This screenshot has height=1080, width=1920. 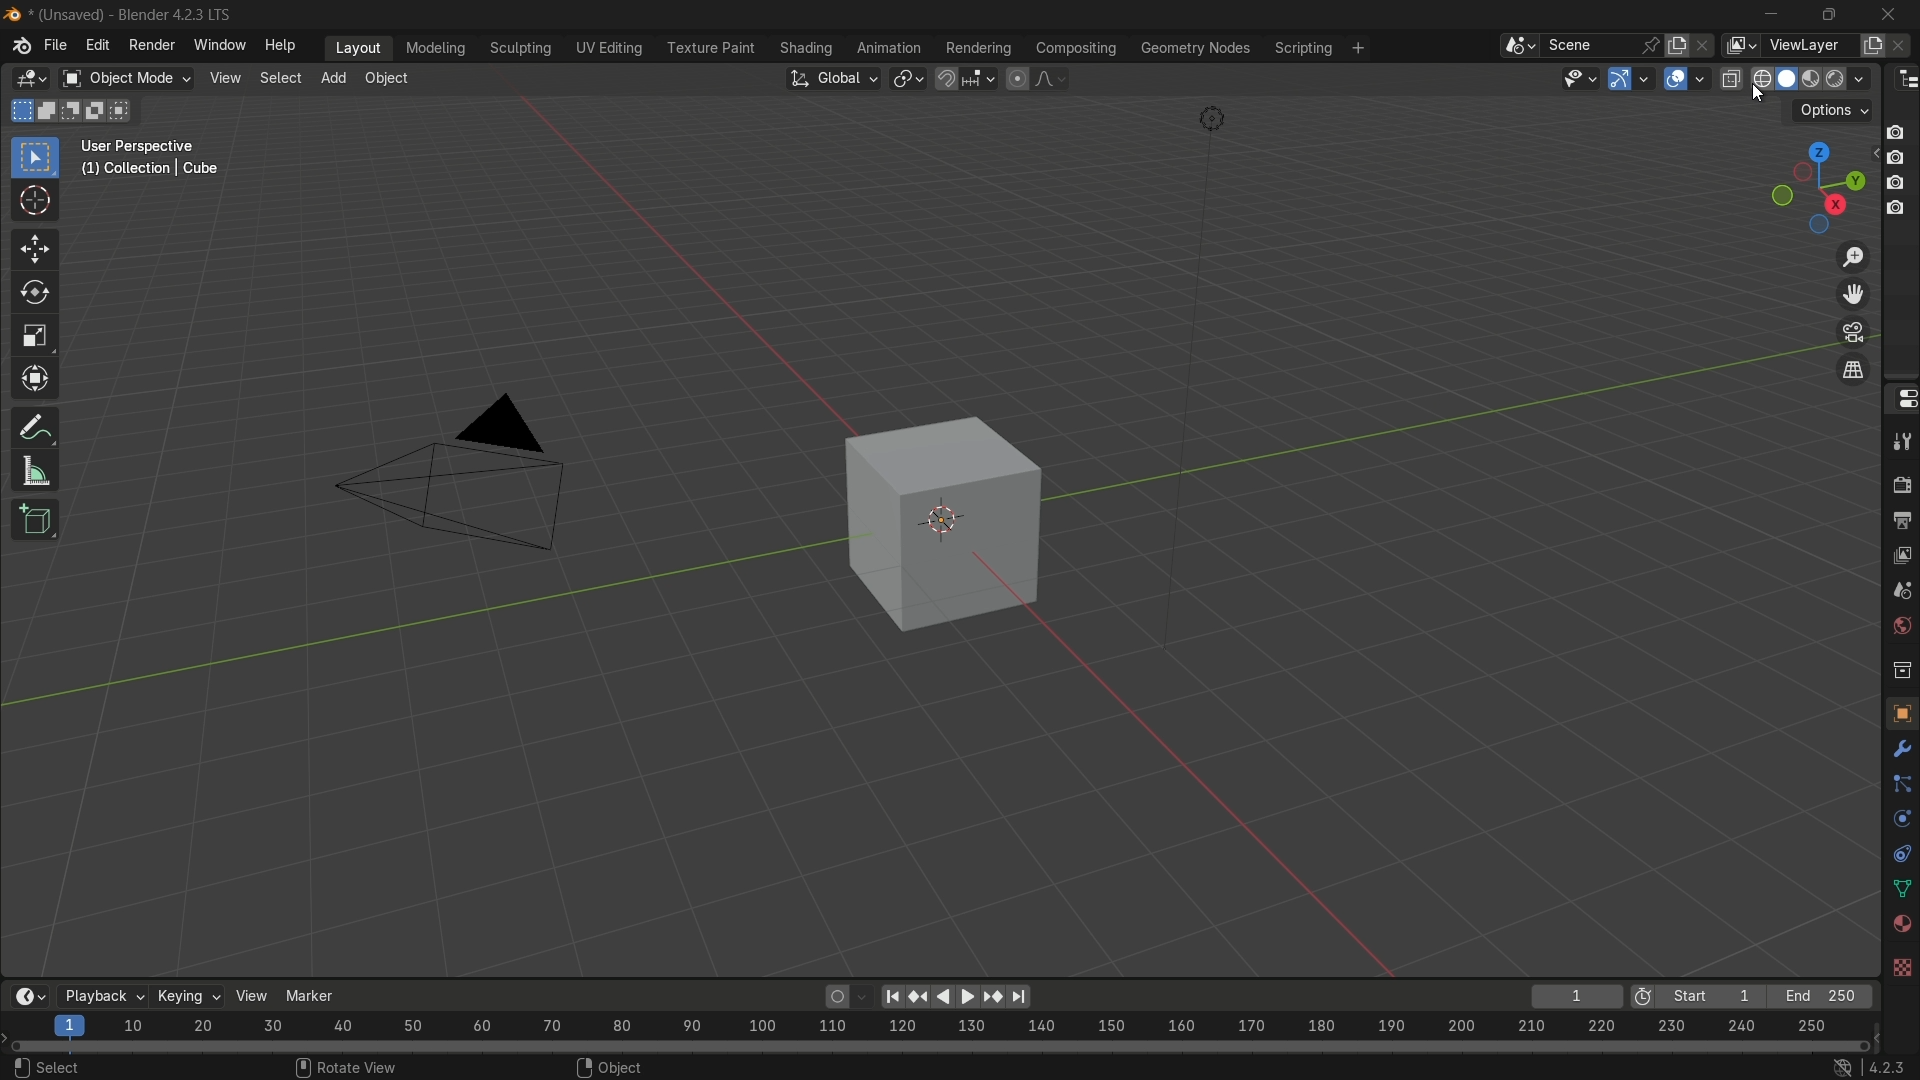 I want to click on zoom in and out, so click(x=1855, y=255).